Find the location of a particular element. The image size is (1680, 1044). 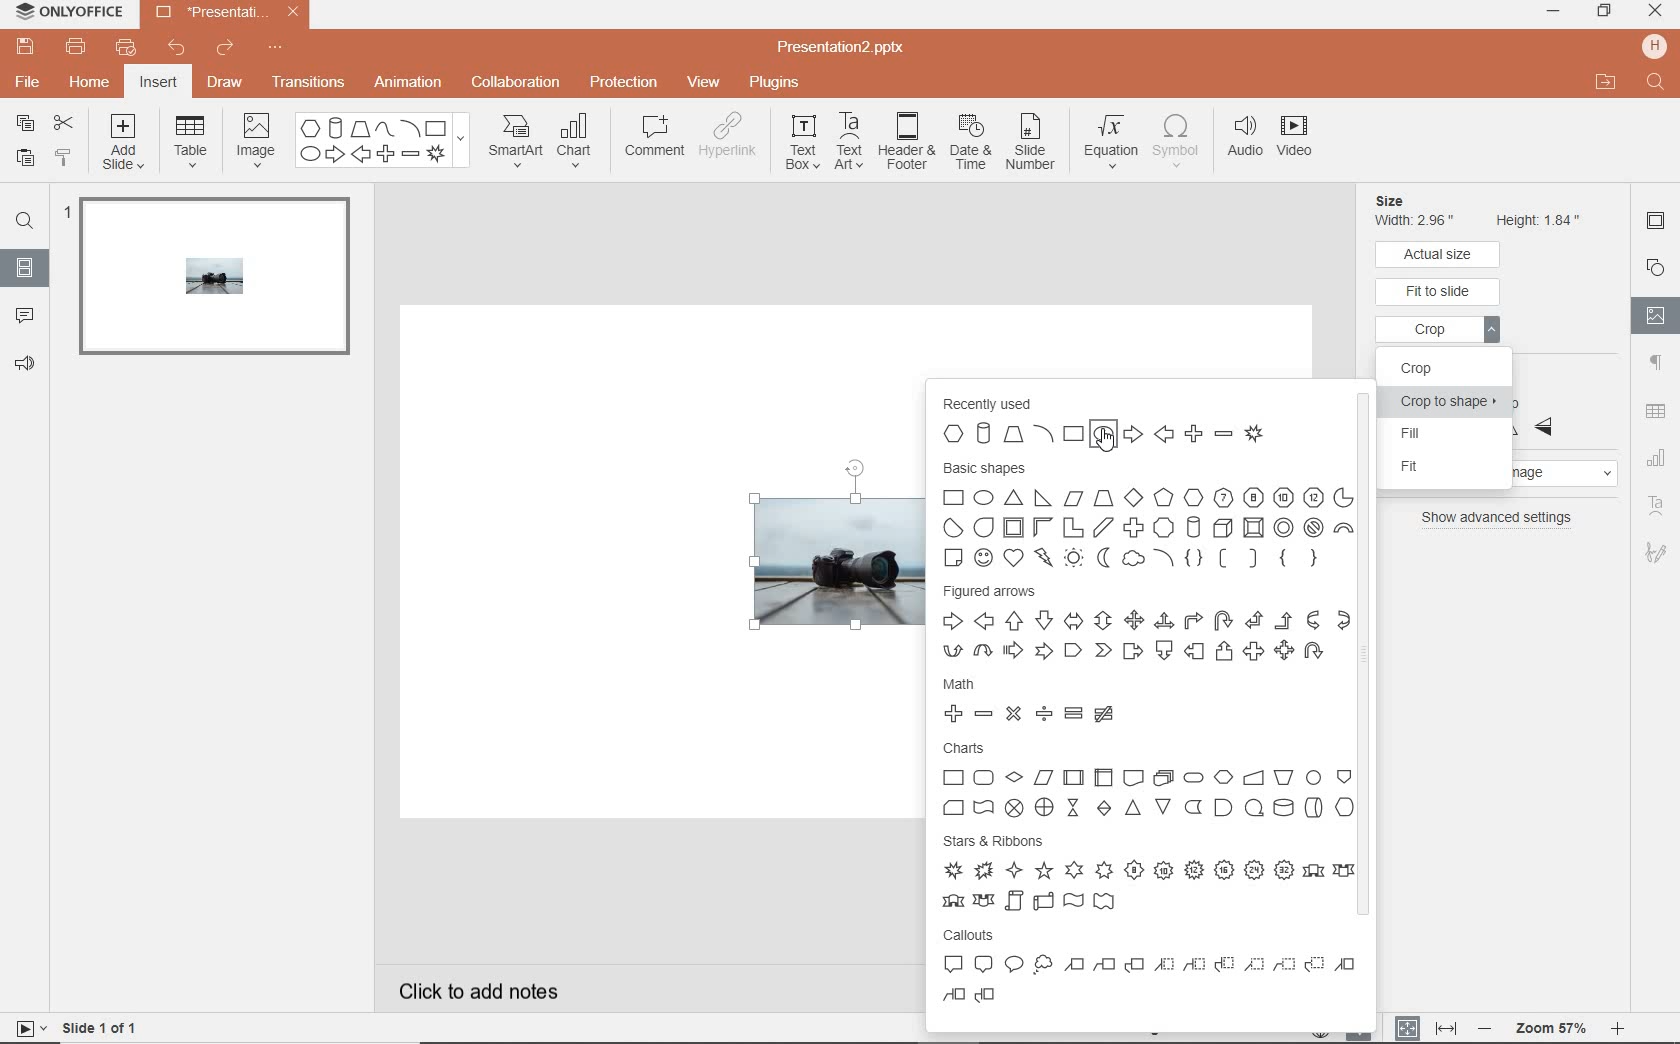

paste is located at coordinates (22, 157).